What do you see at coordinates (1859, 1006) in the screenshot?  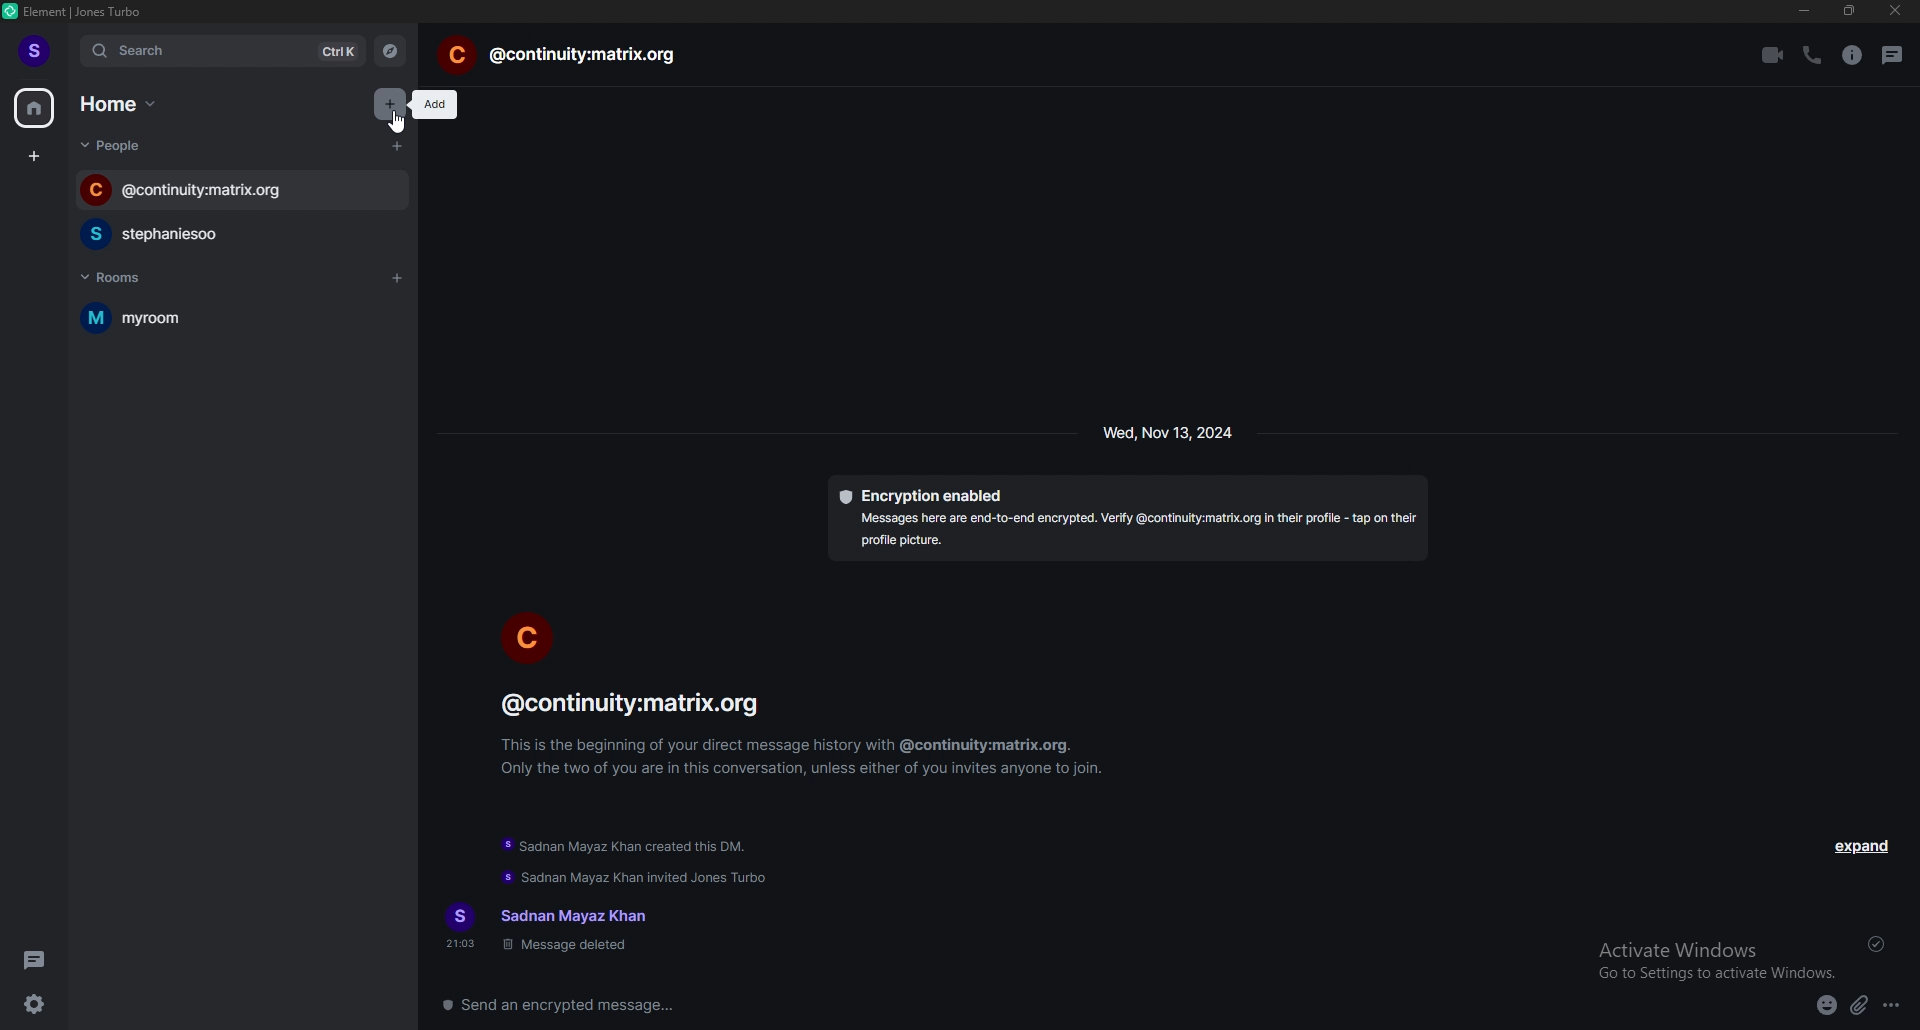 I see `attachment` at bounding box center [1859, 1006].